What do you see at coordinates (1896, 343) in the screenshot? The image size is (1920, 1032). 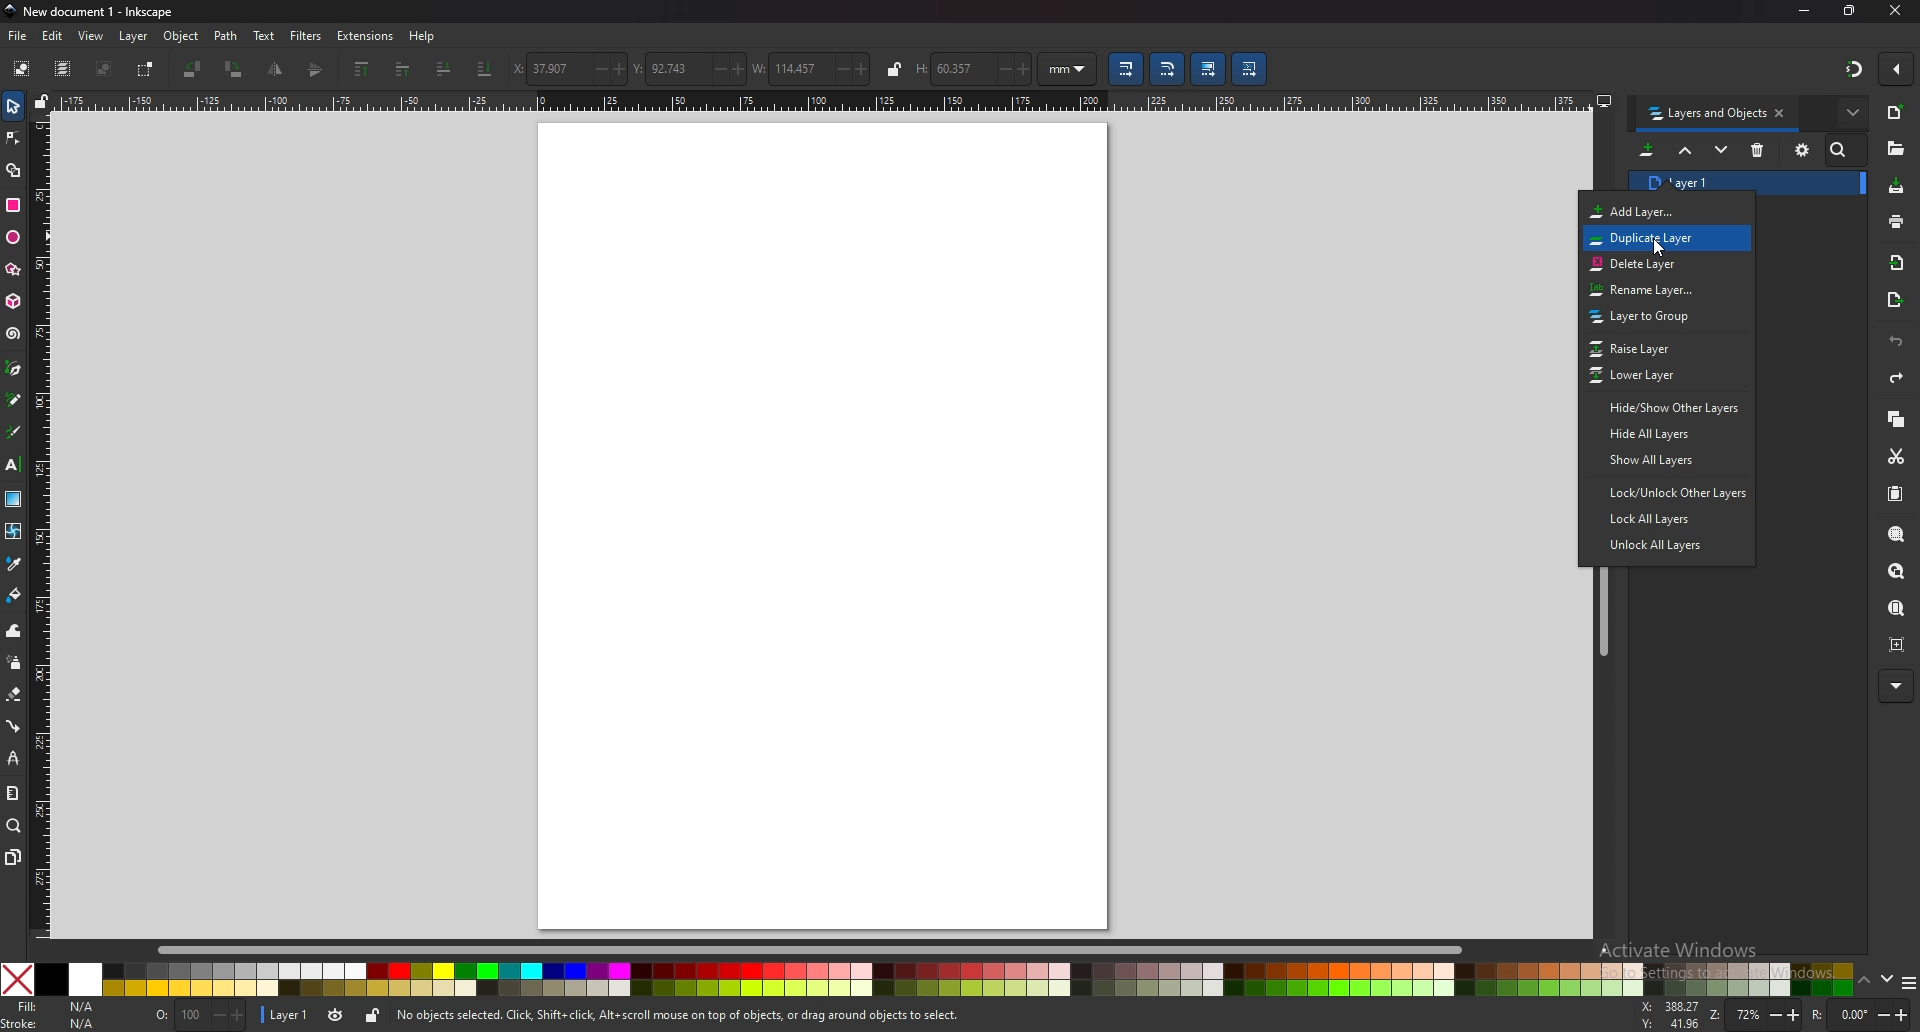 I see `undo` at bounding box center [1896, 343].